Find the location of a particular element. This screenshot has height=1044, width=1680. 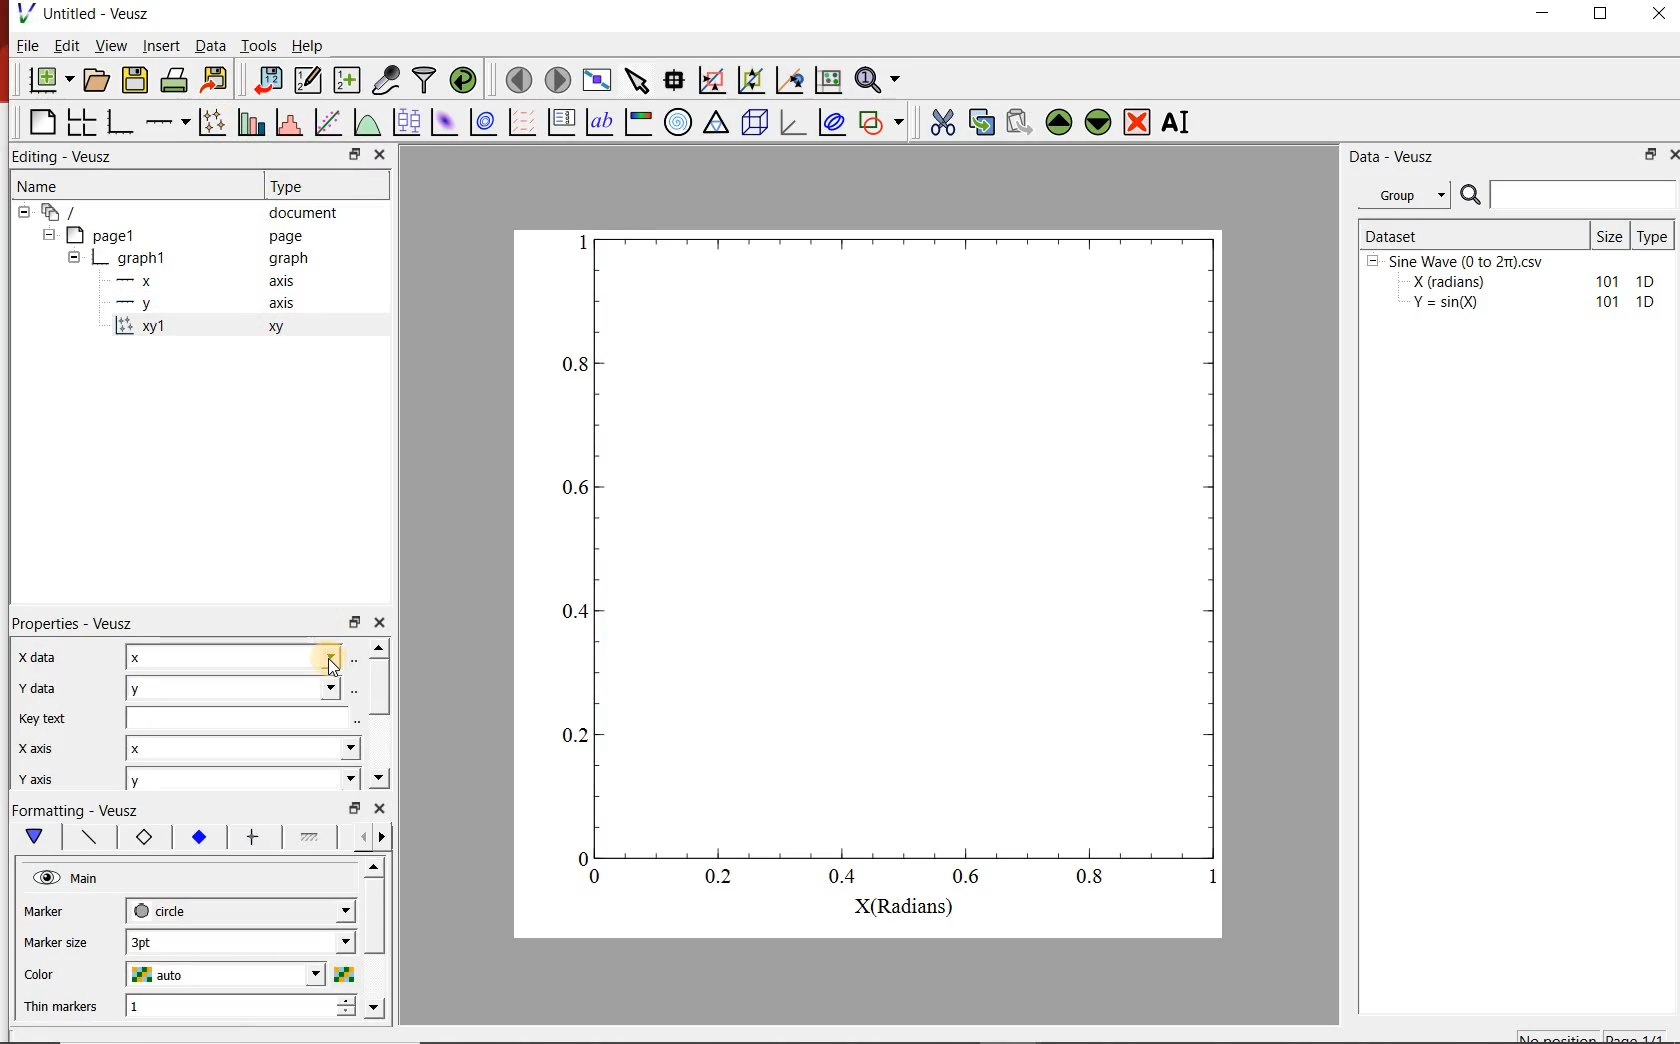

Cursor is located at coordinates (330, 670).